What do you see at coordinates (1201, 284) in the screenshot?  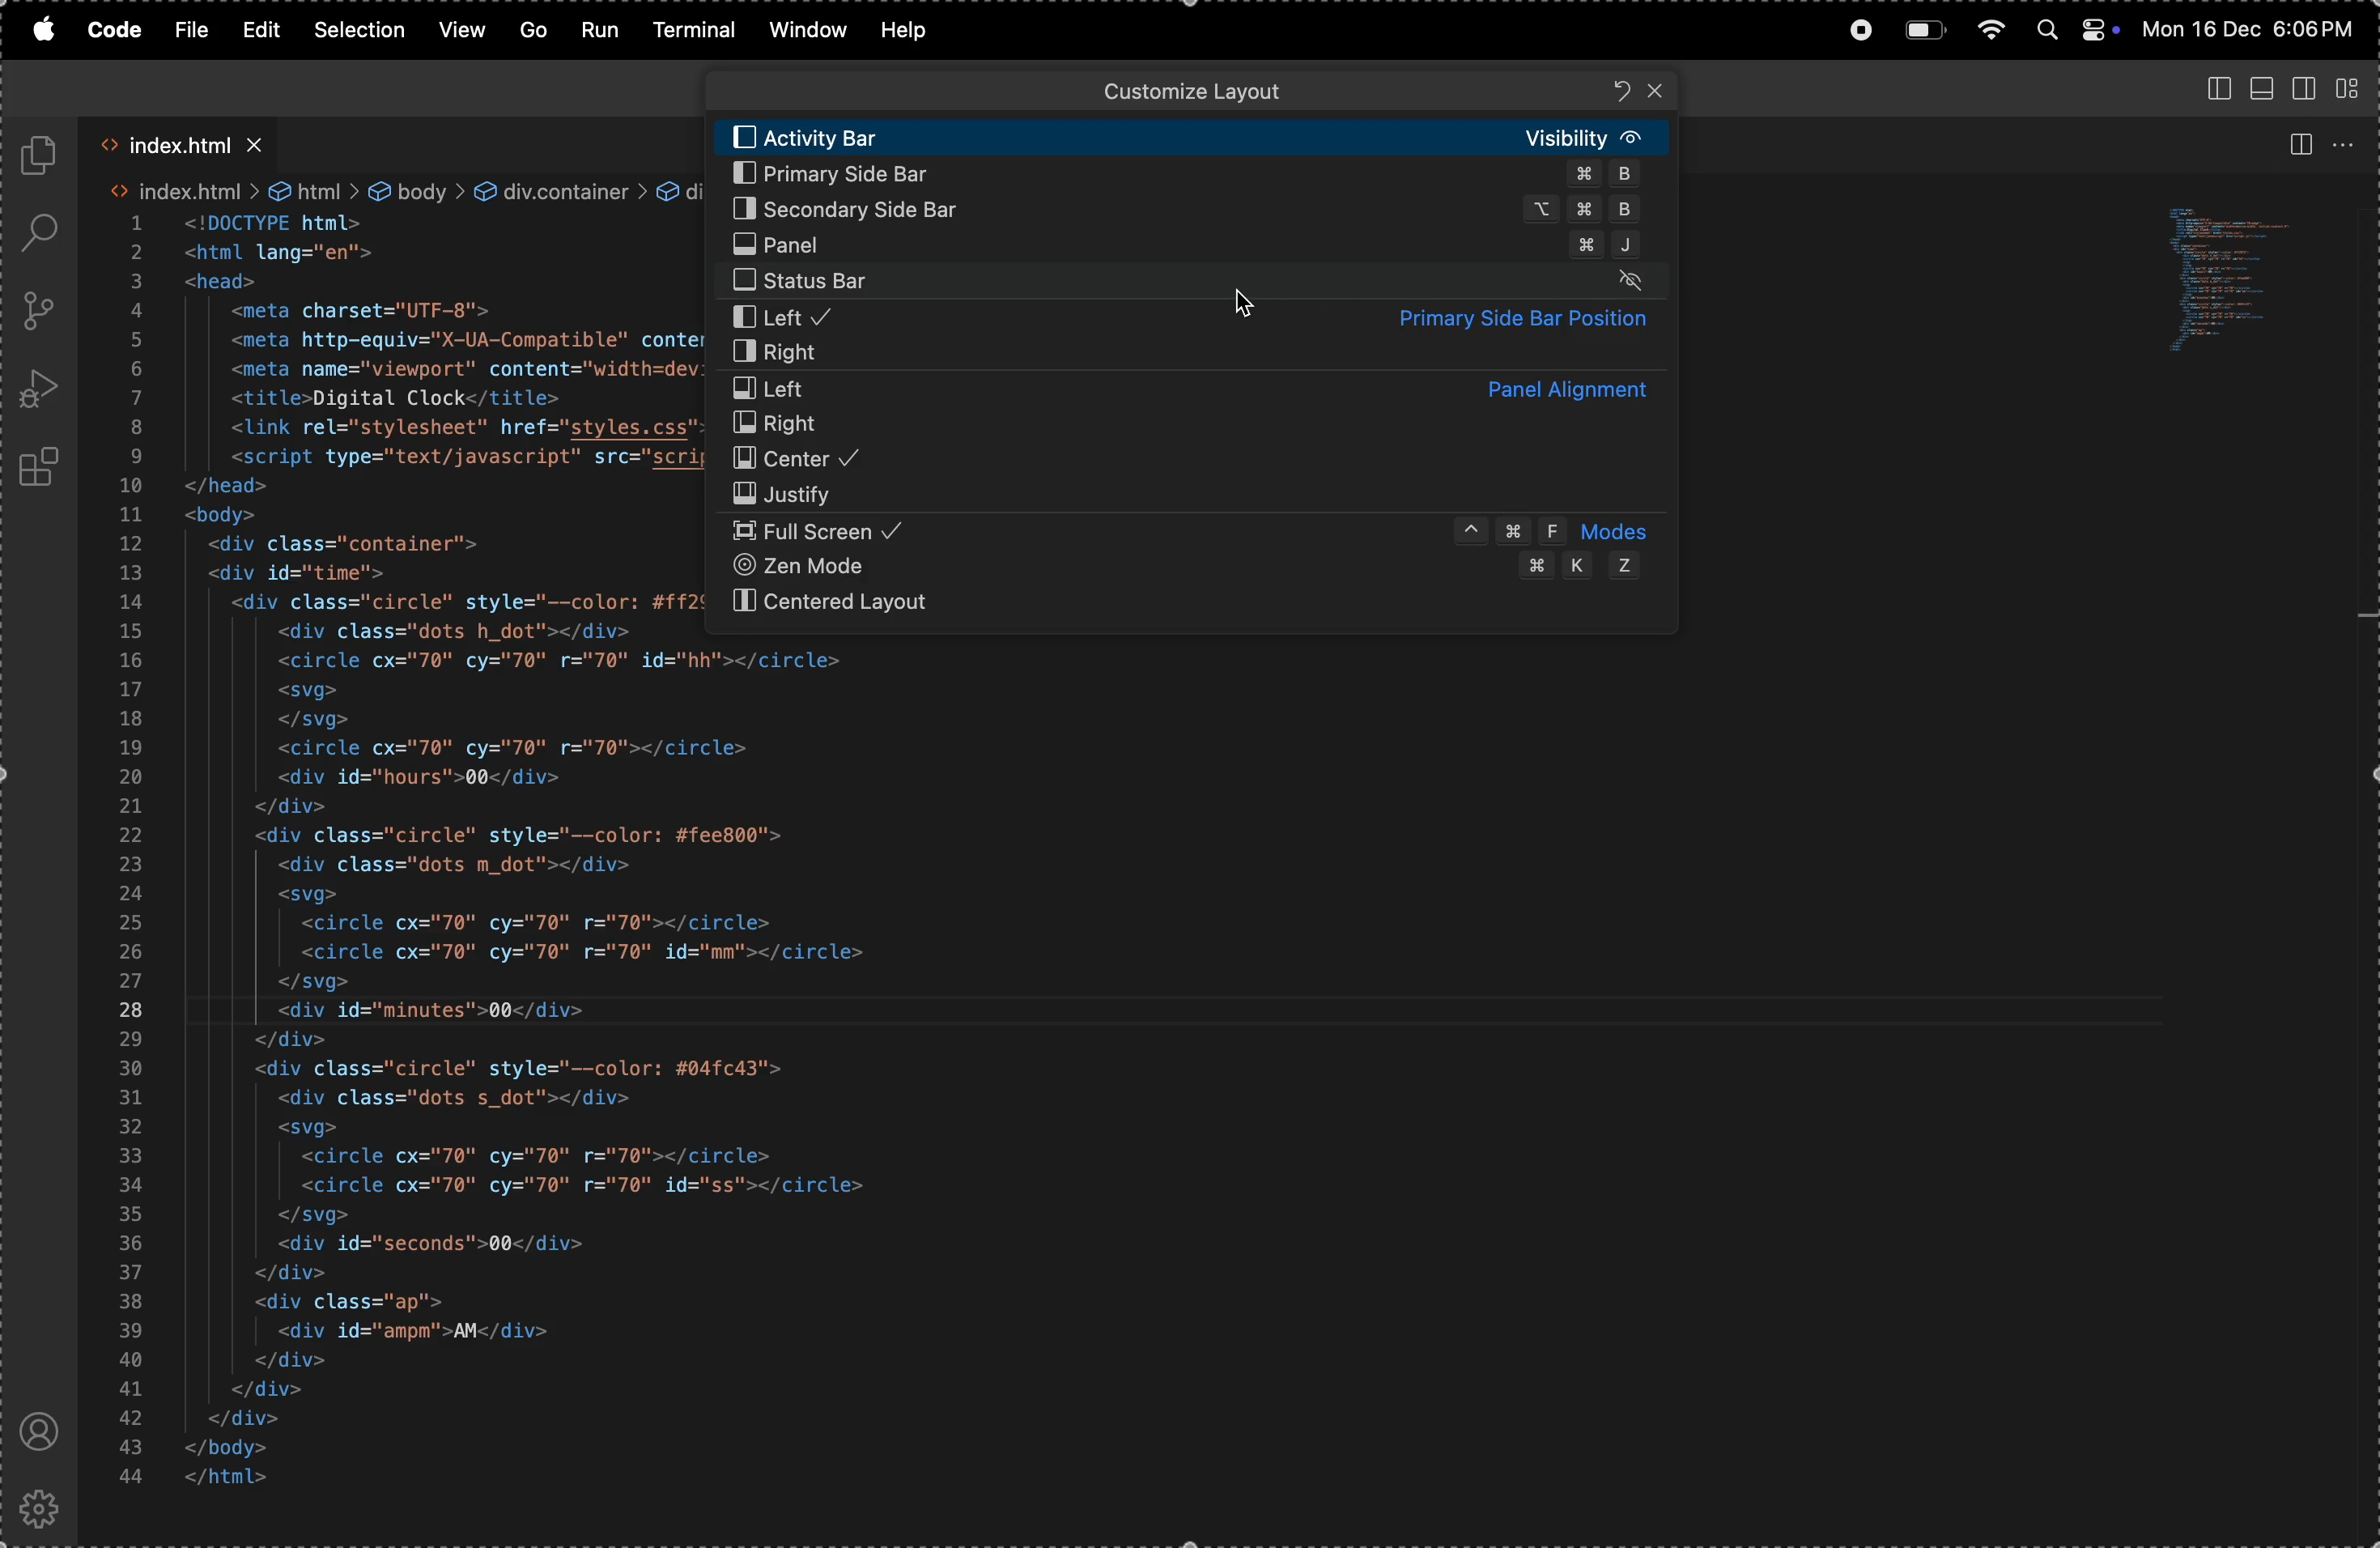 I see `stauts bar` at bounding box center [1201, 284].